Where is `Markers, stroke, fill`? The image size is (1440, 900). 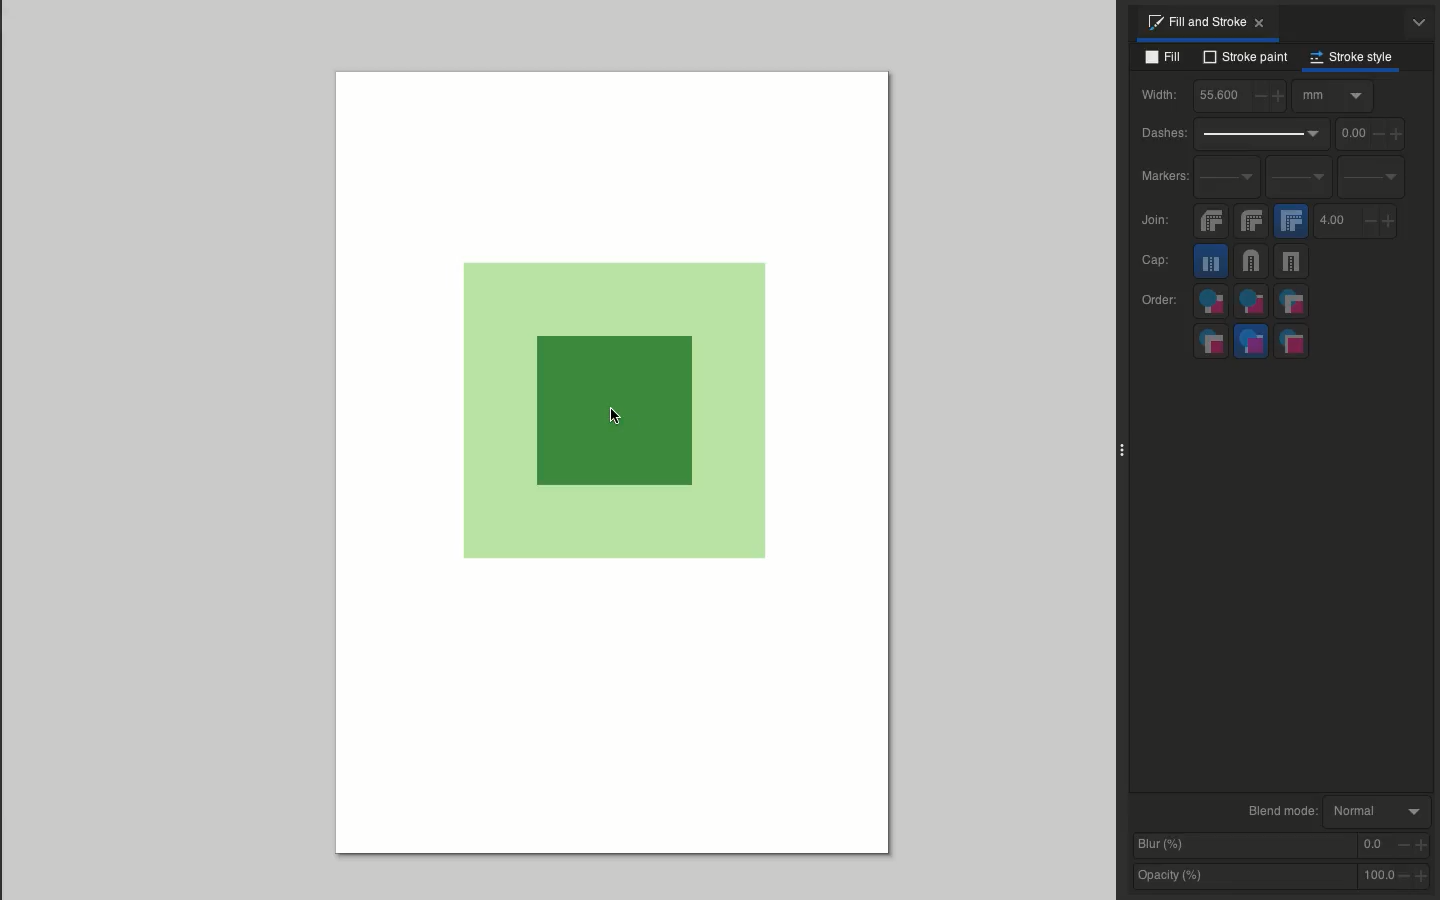
Markers, stroke, fill is located at coordinates (1293, 343).